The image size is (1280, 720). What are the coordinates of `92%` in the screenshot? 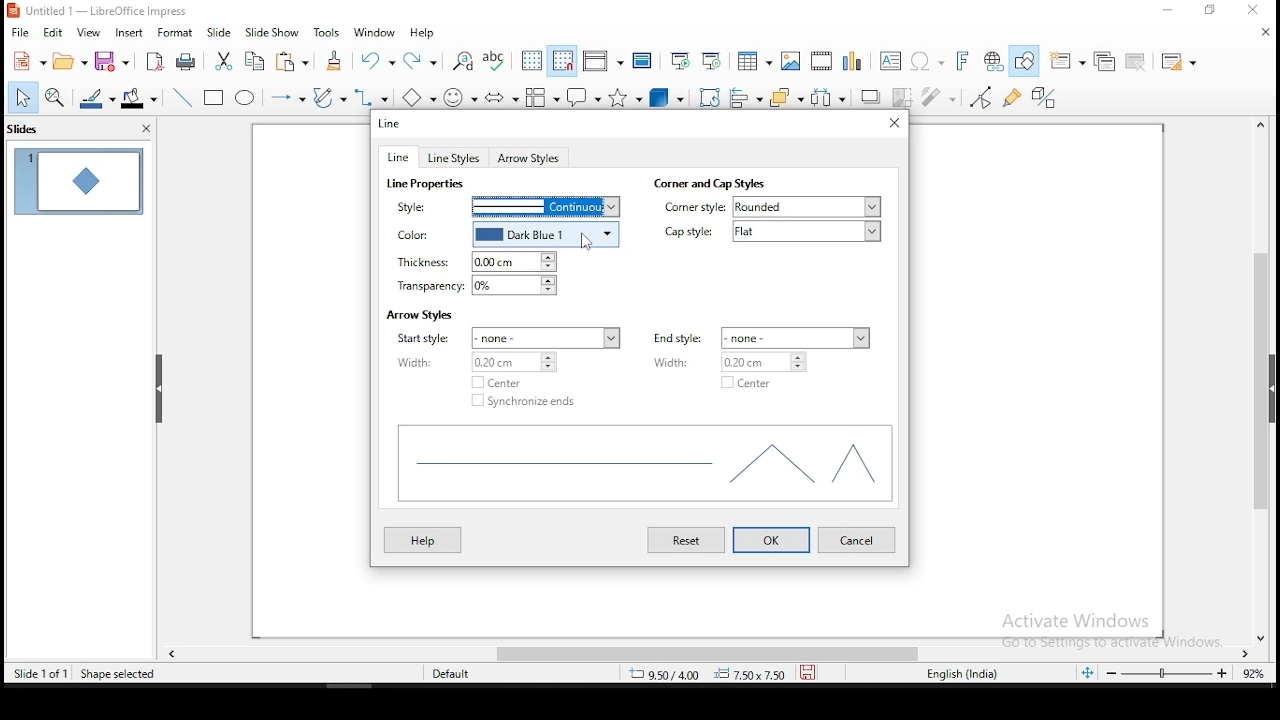 It's located at (1258, 673).